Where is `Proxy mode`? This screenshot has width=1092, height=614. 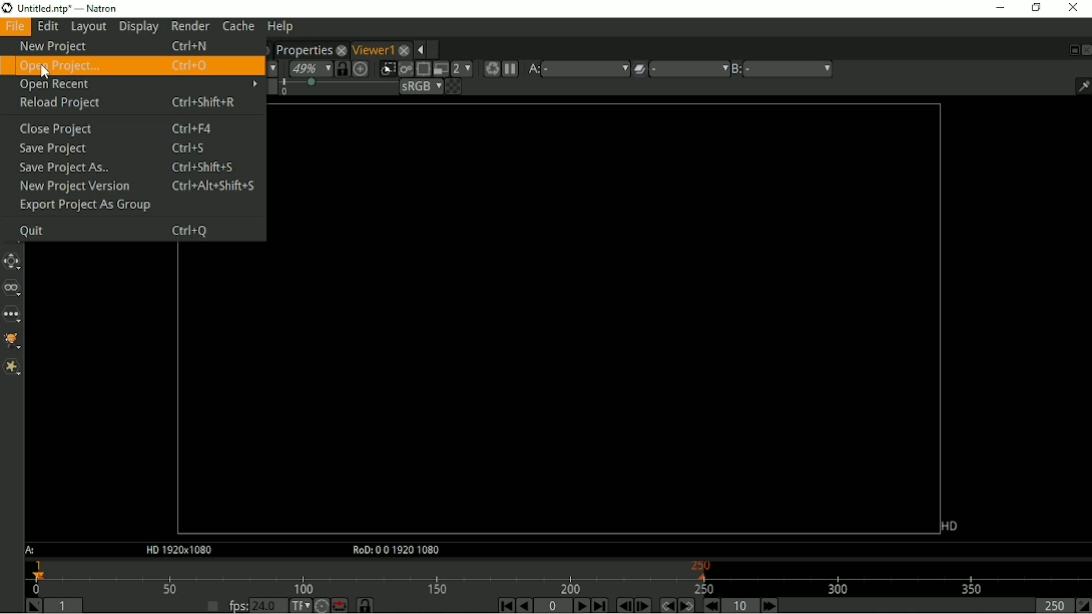
Proxy mode is located at coordinates (439, 68).